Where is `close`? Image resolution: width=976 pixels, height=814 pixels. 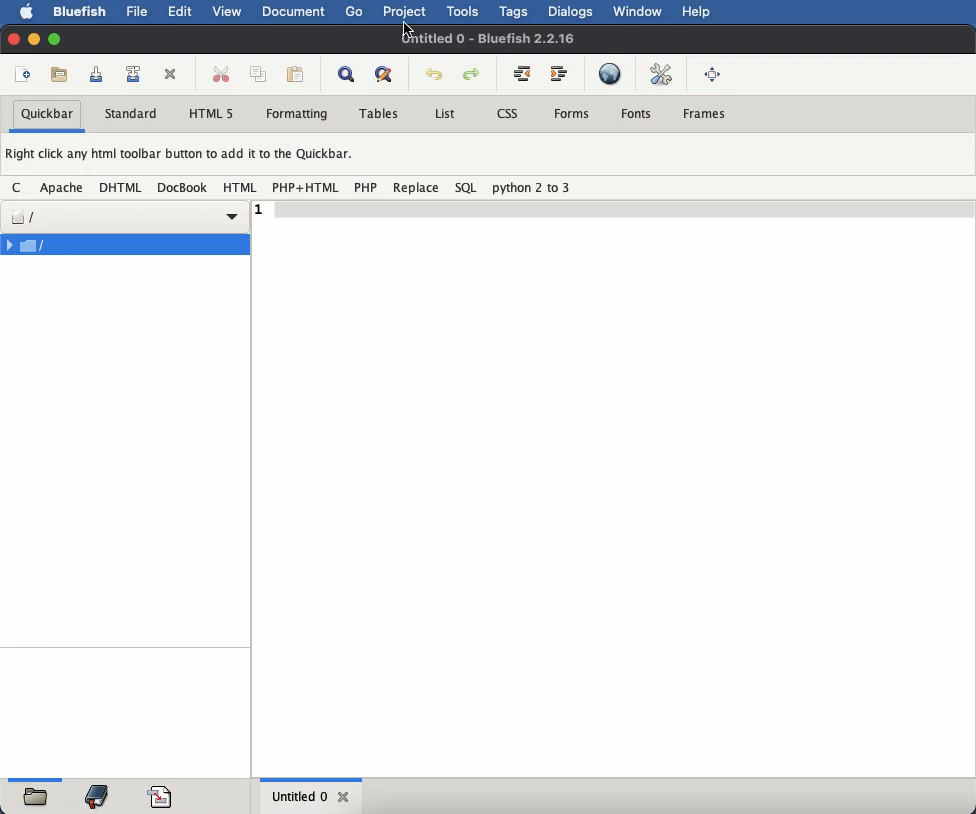 close is located at coordinates (345, 797).